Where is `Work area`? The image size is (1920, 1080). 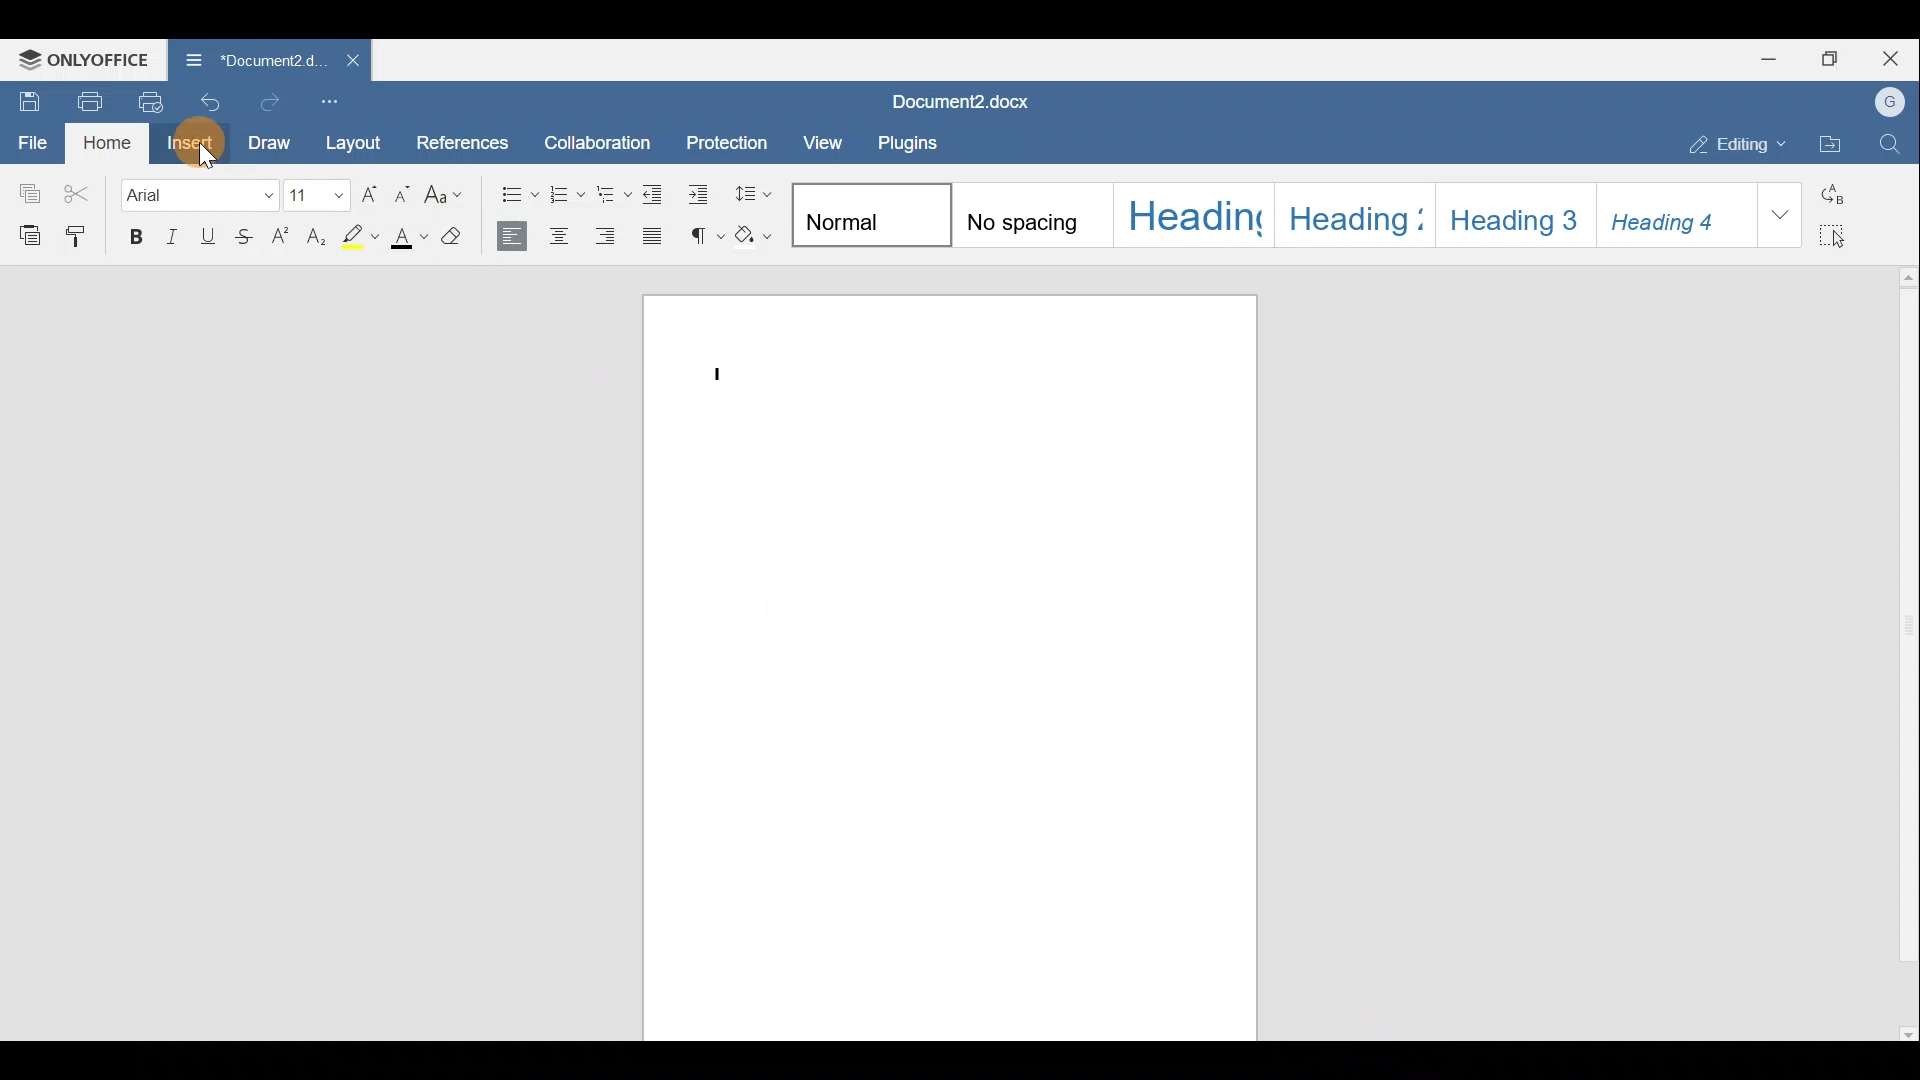
Work area is located at coordinates (936, 663).